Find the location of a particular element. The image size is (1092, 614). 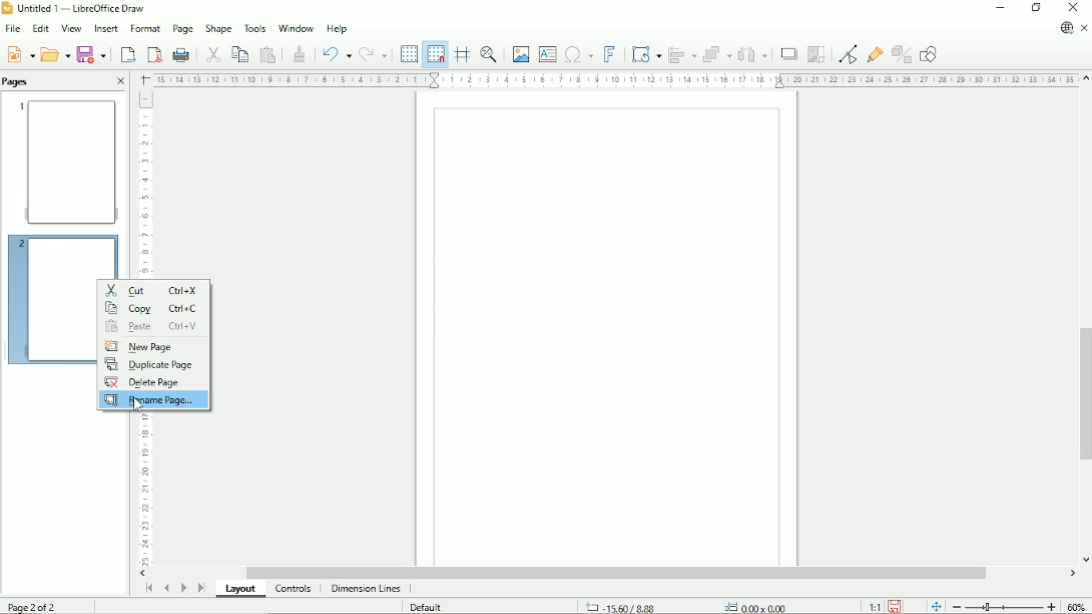

Scroll to previous page is located at coordinates (166, 588).